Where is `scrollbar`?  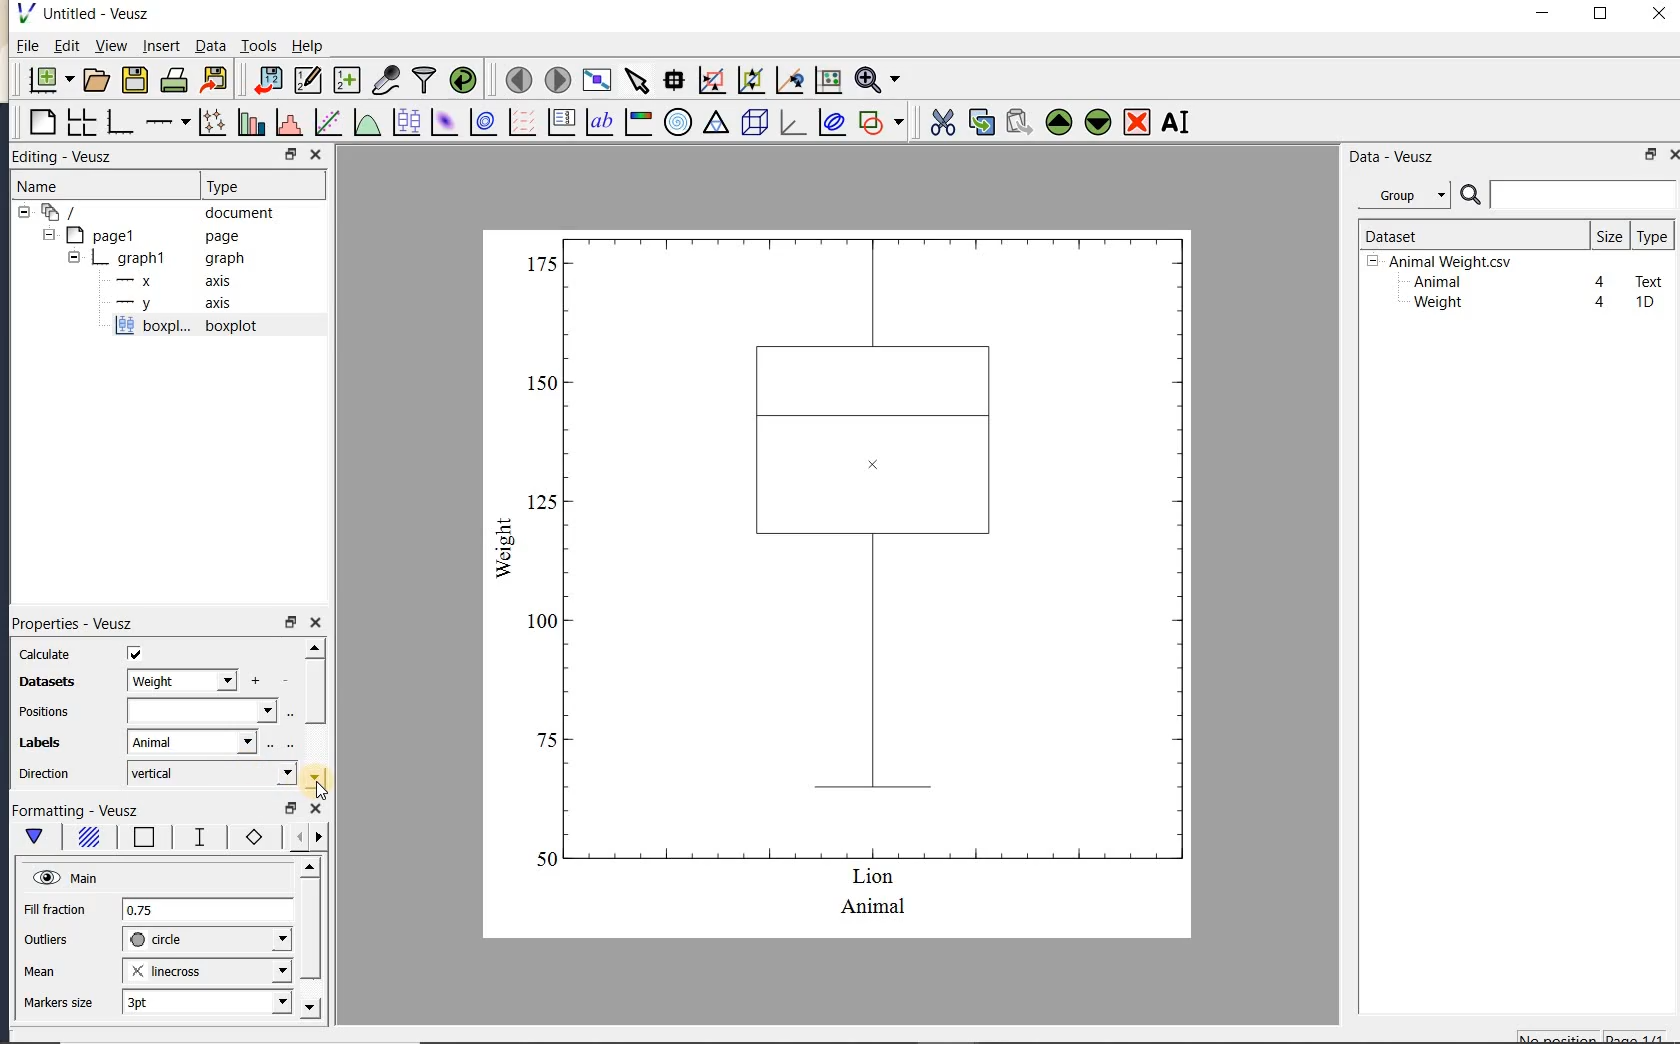
scrollbar is located at coordinates (314, 714).